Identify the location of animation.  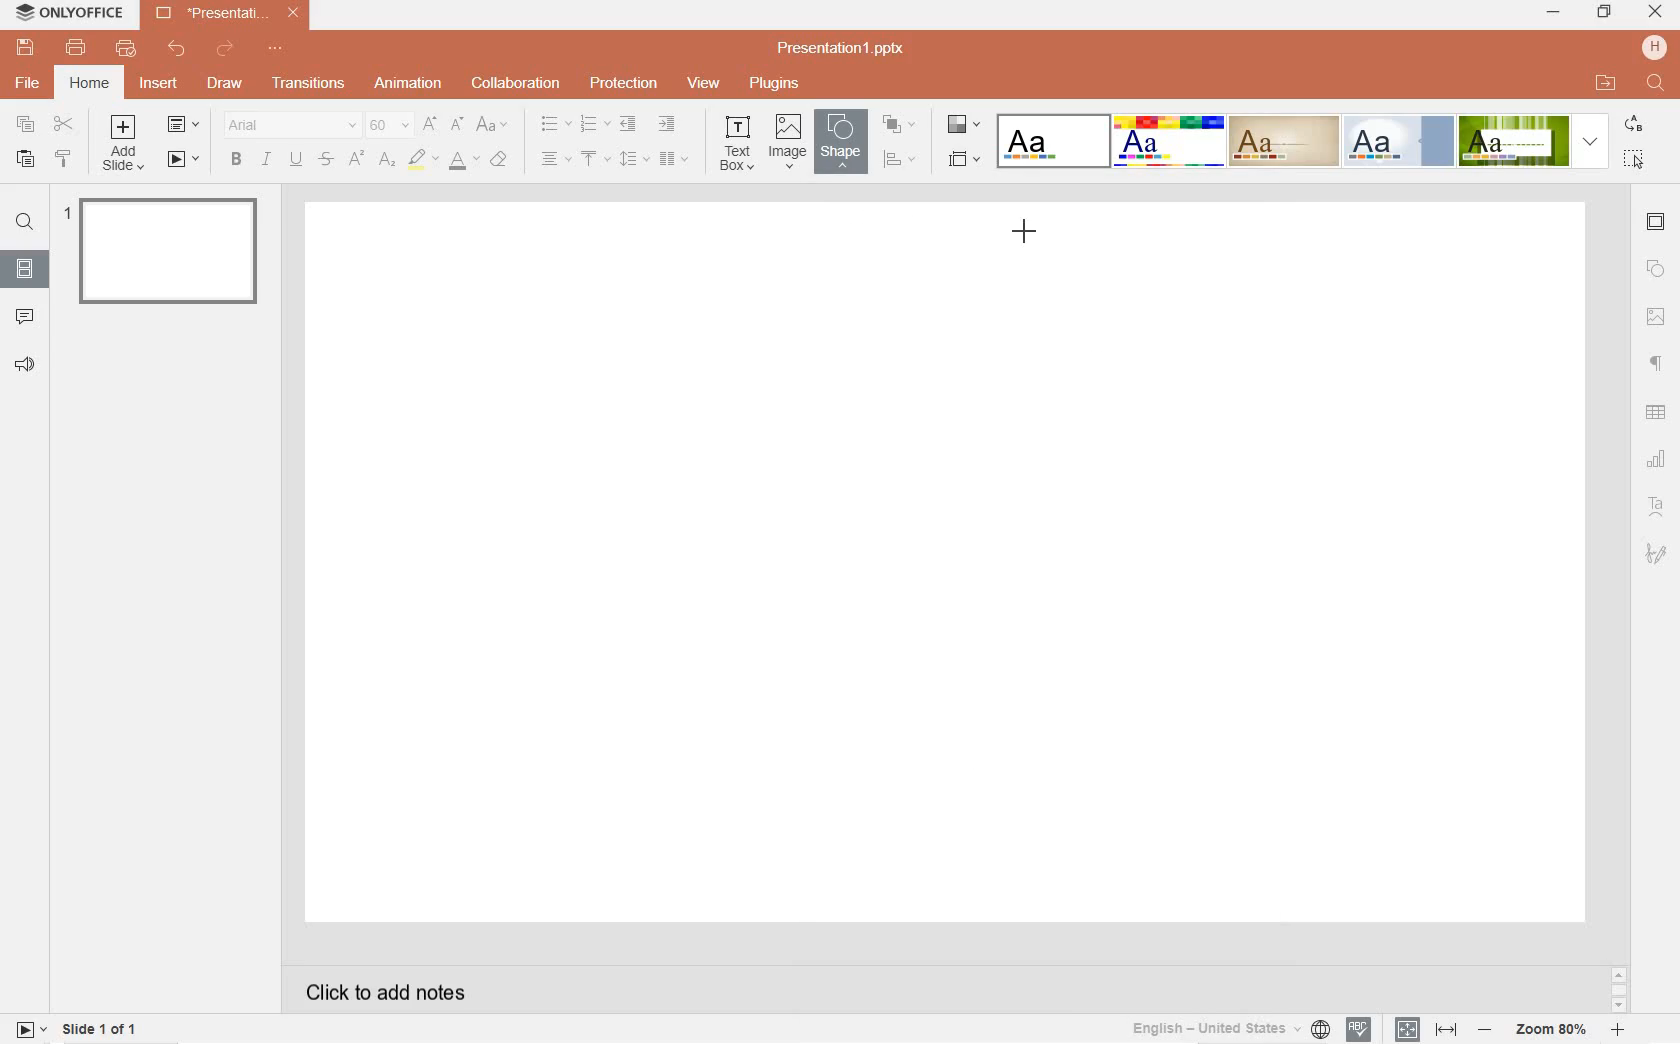
(409, 84).